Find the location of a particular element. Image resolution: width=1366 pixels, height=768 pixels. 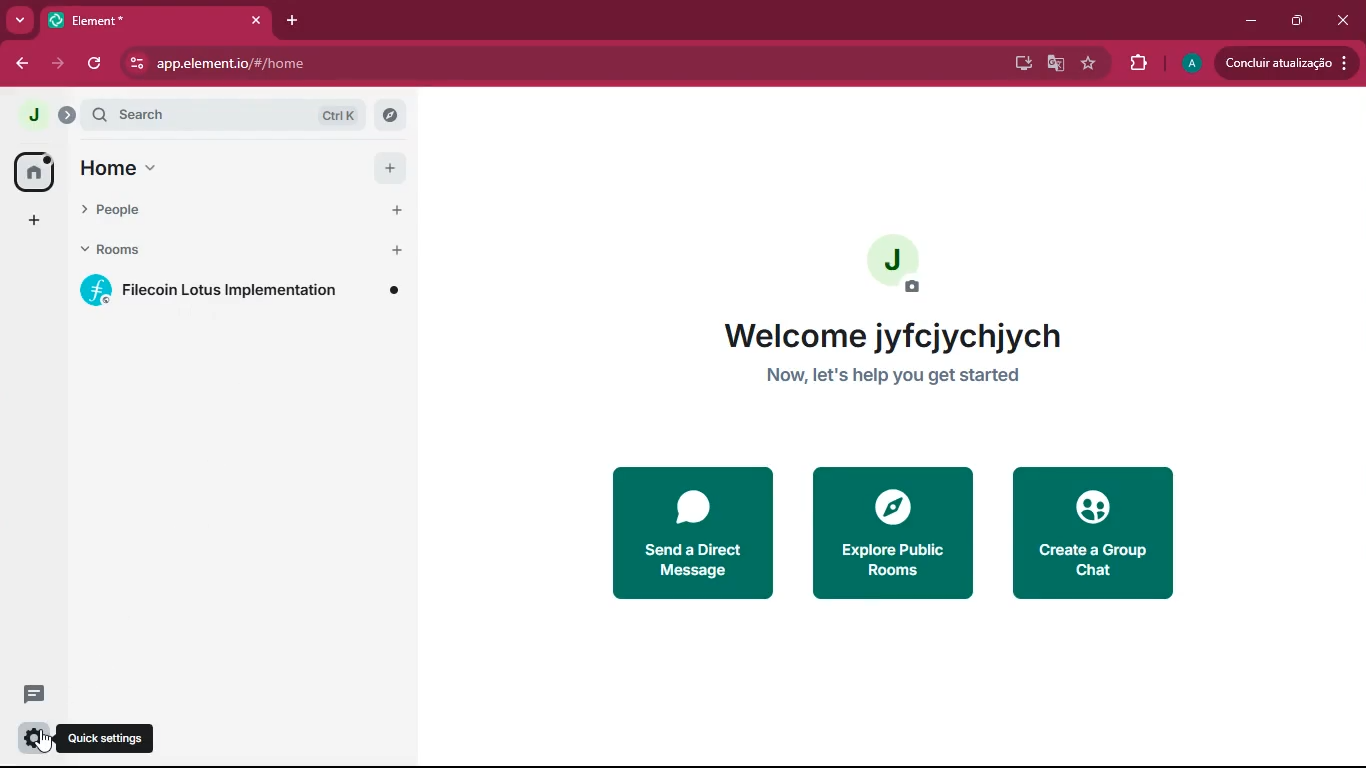

minimize is located at coordinates (1252, 19).